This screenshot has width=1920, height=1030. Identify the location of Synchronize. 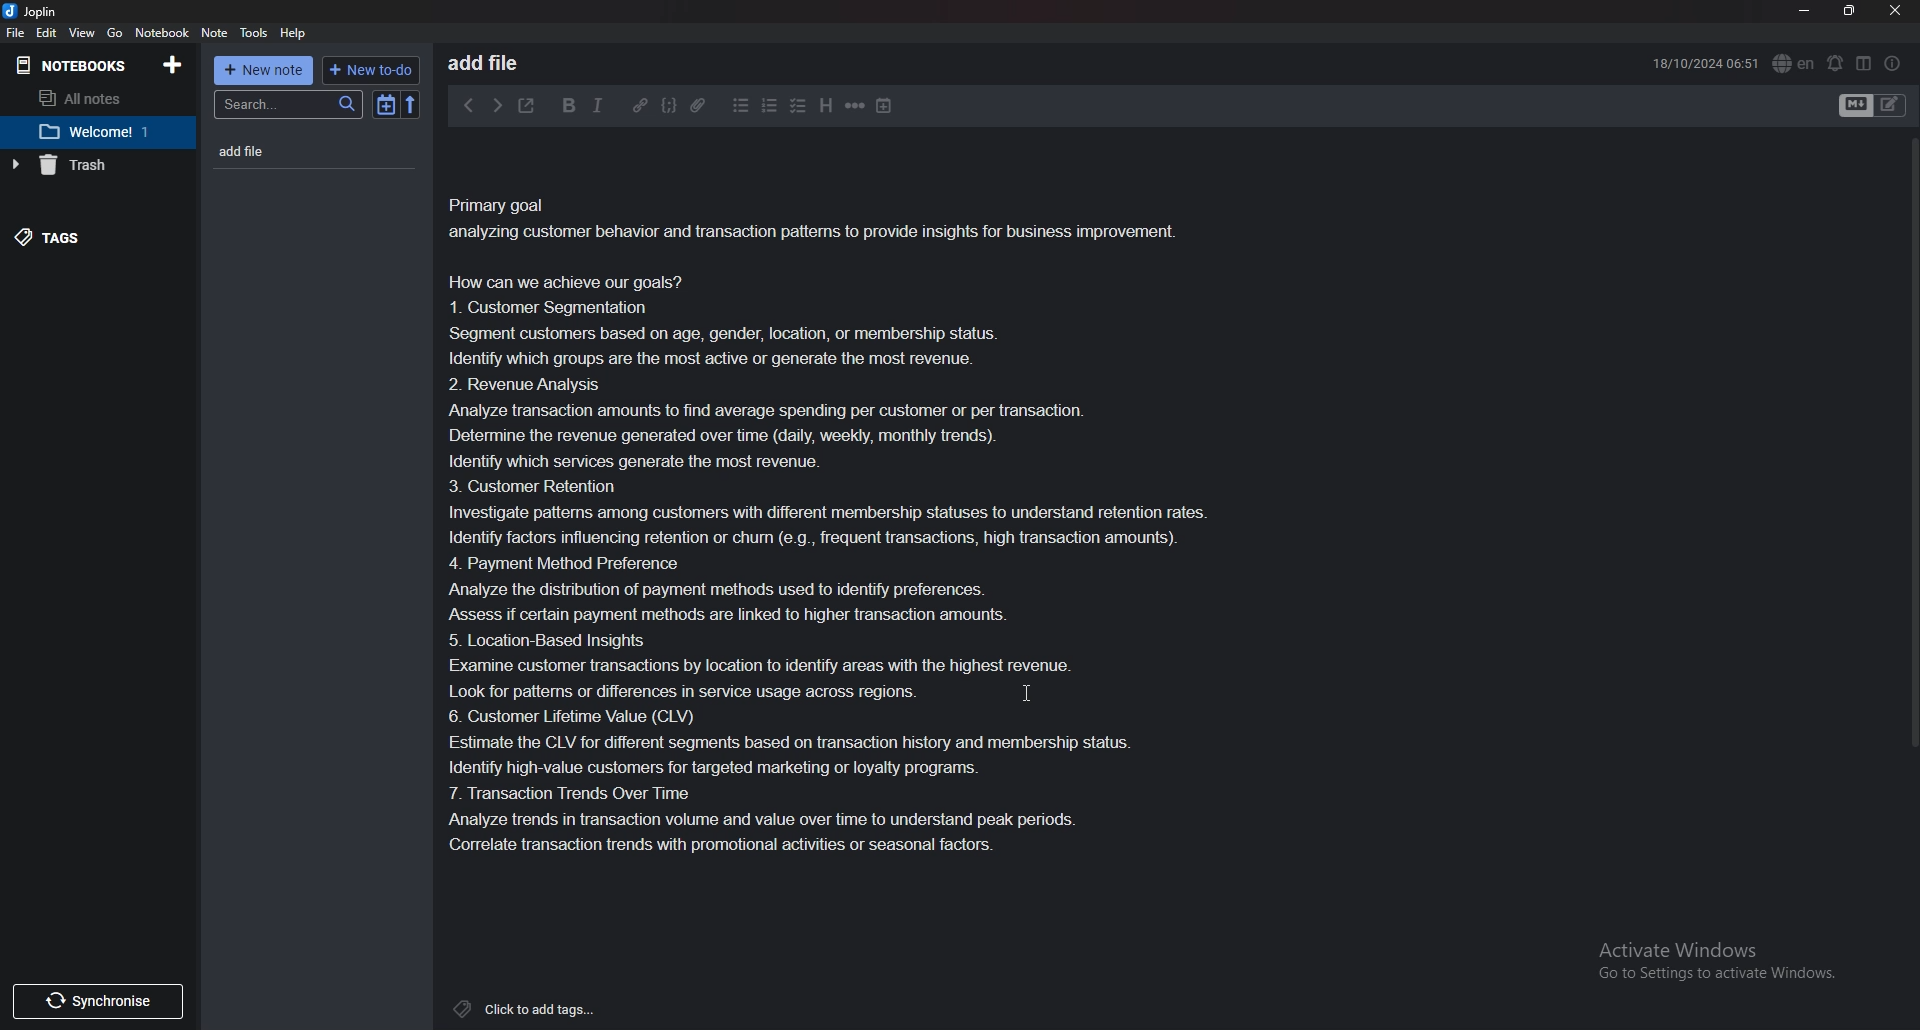
(94, 1002).